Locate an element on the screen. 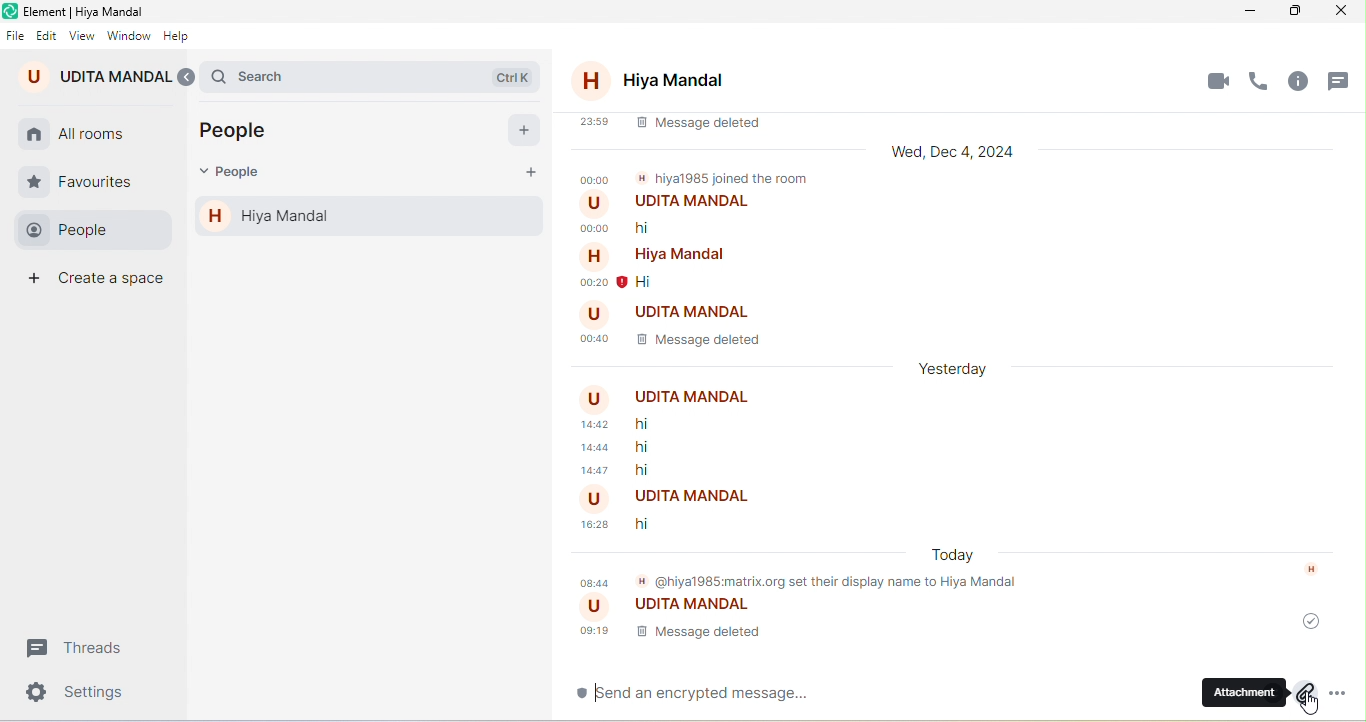 The width and height of the screenshot is (1366, 722). room info is located at coordinates (1306, 85).